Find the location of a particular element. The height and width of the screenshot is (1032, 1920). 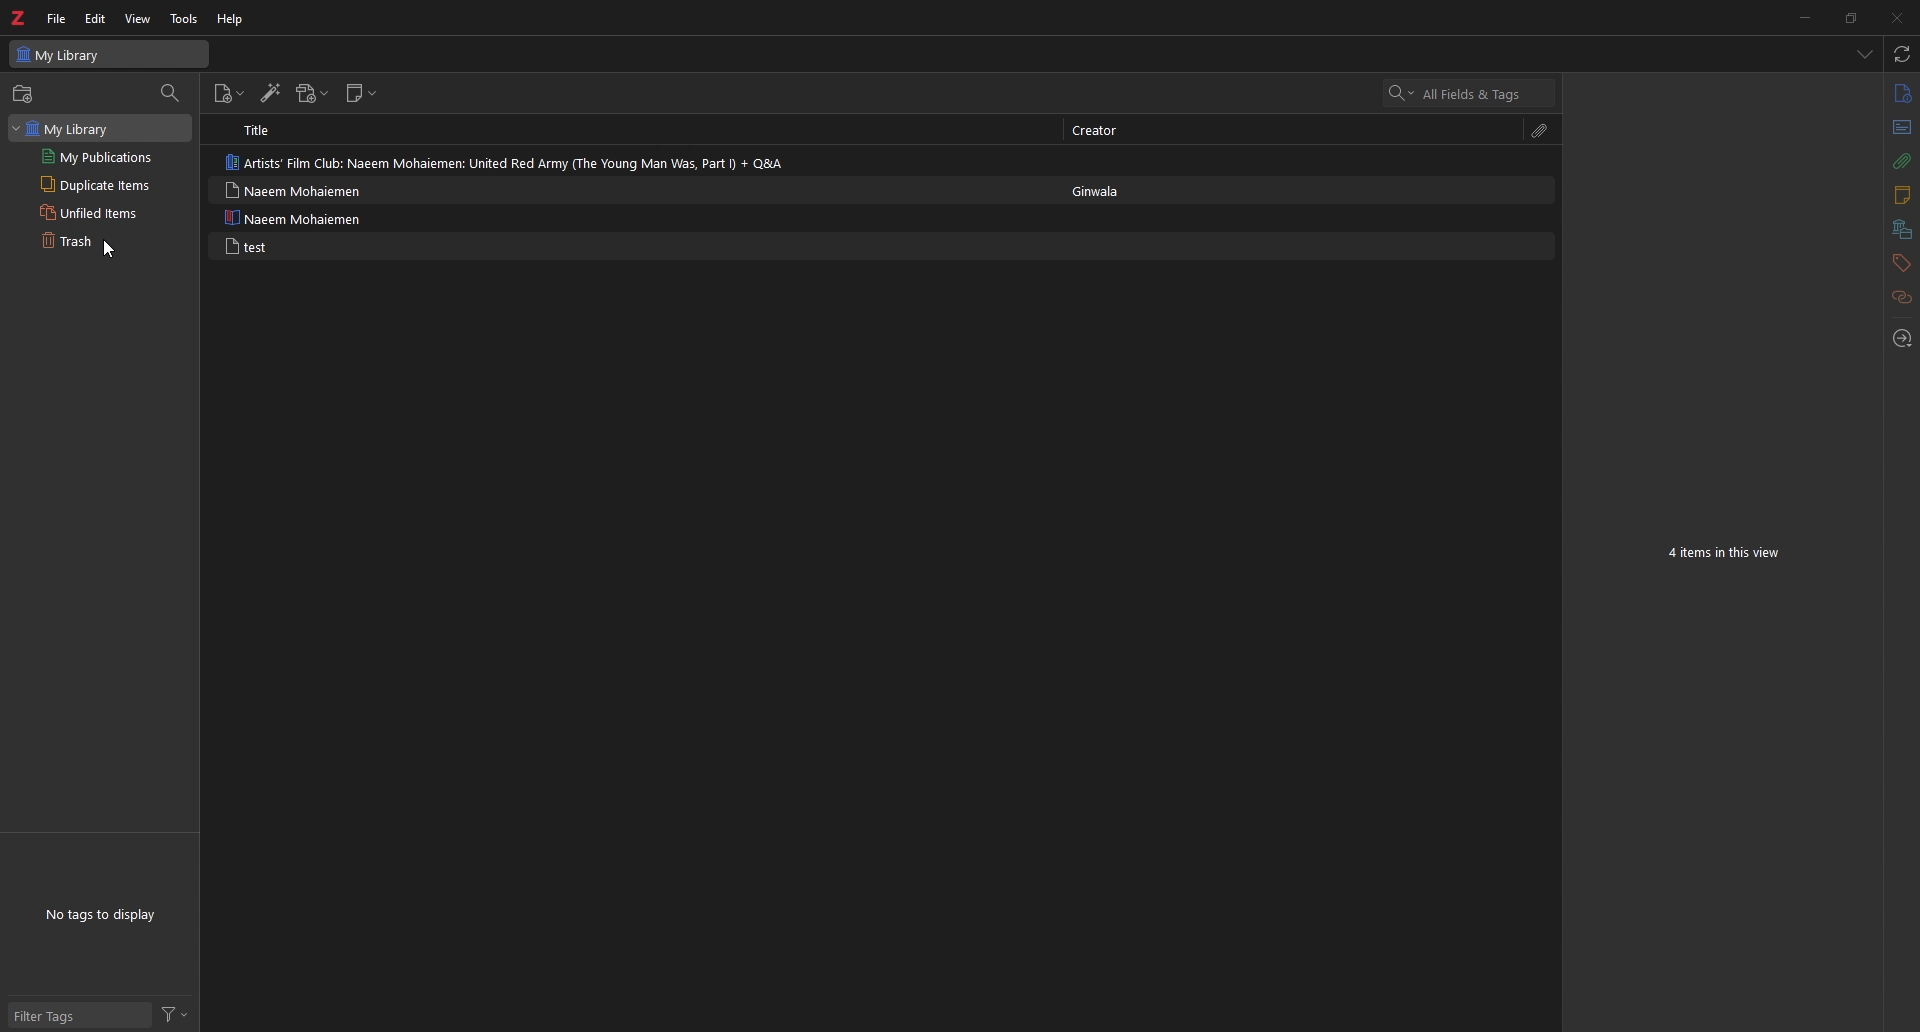

sync with zotero.org is located at coordinates (1901, 55).